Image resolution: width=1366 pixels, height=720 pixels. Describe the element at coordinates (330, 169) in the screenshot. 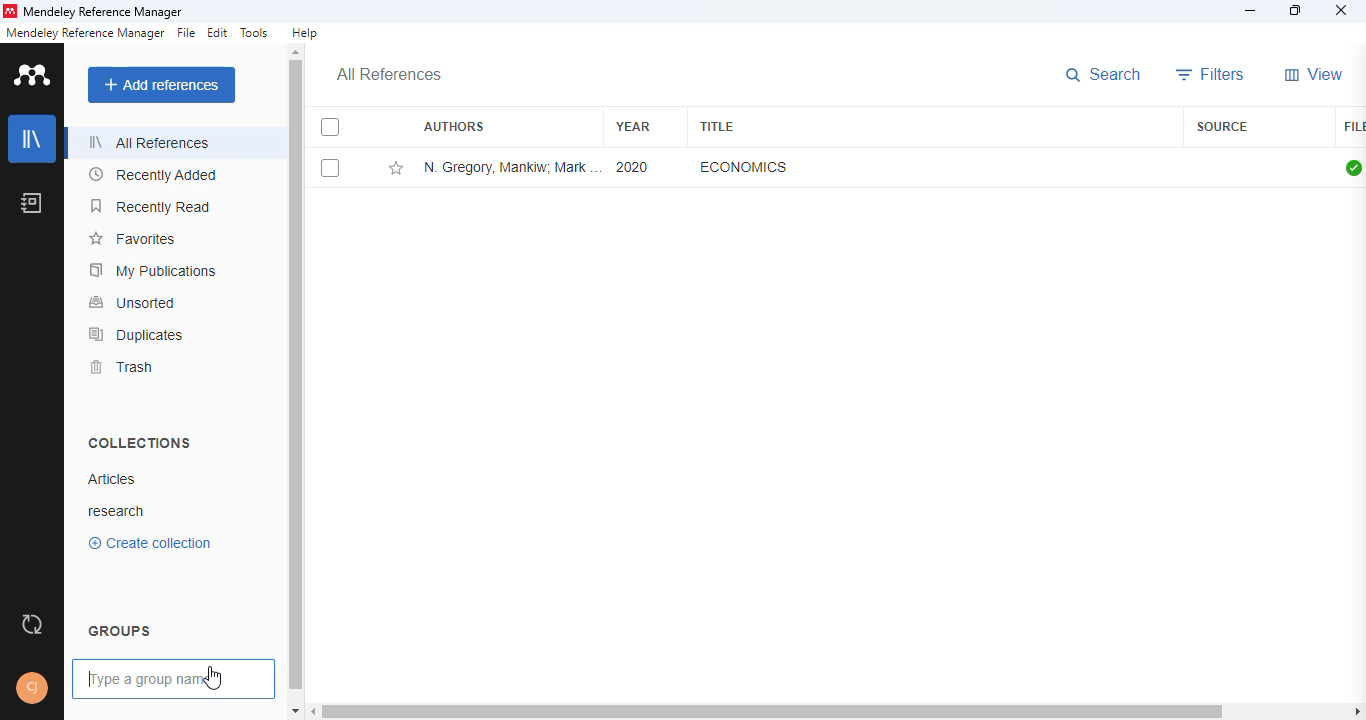

I see `select` at that location.